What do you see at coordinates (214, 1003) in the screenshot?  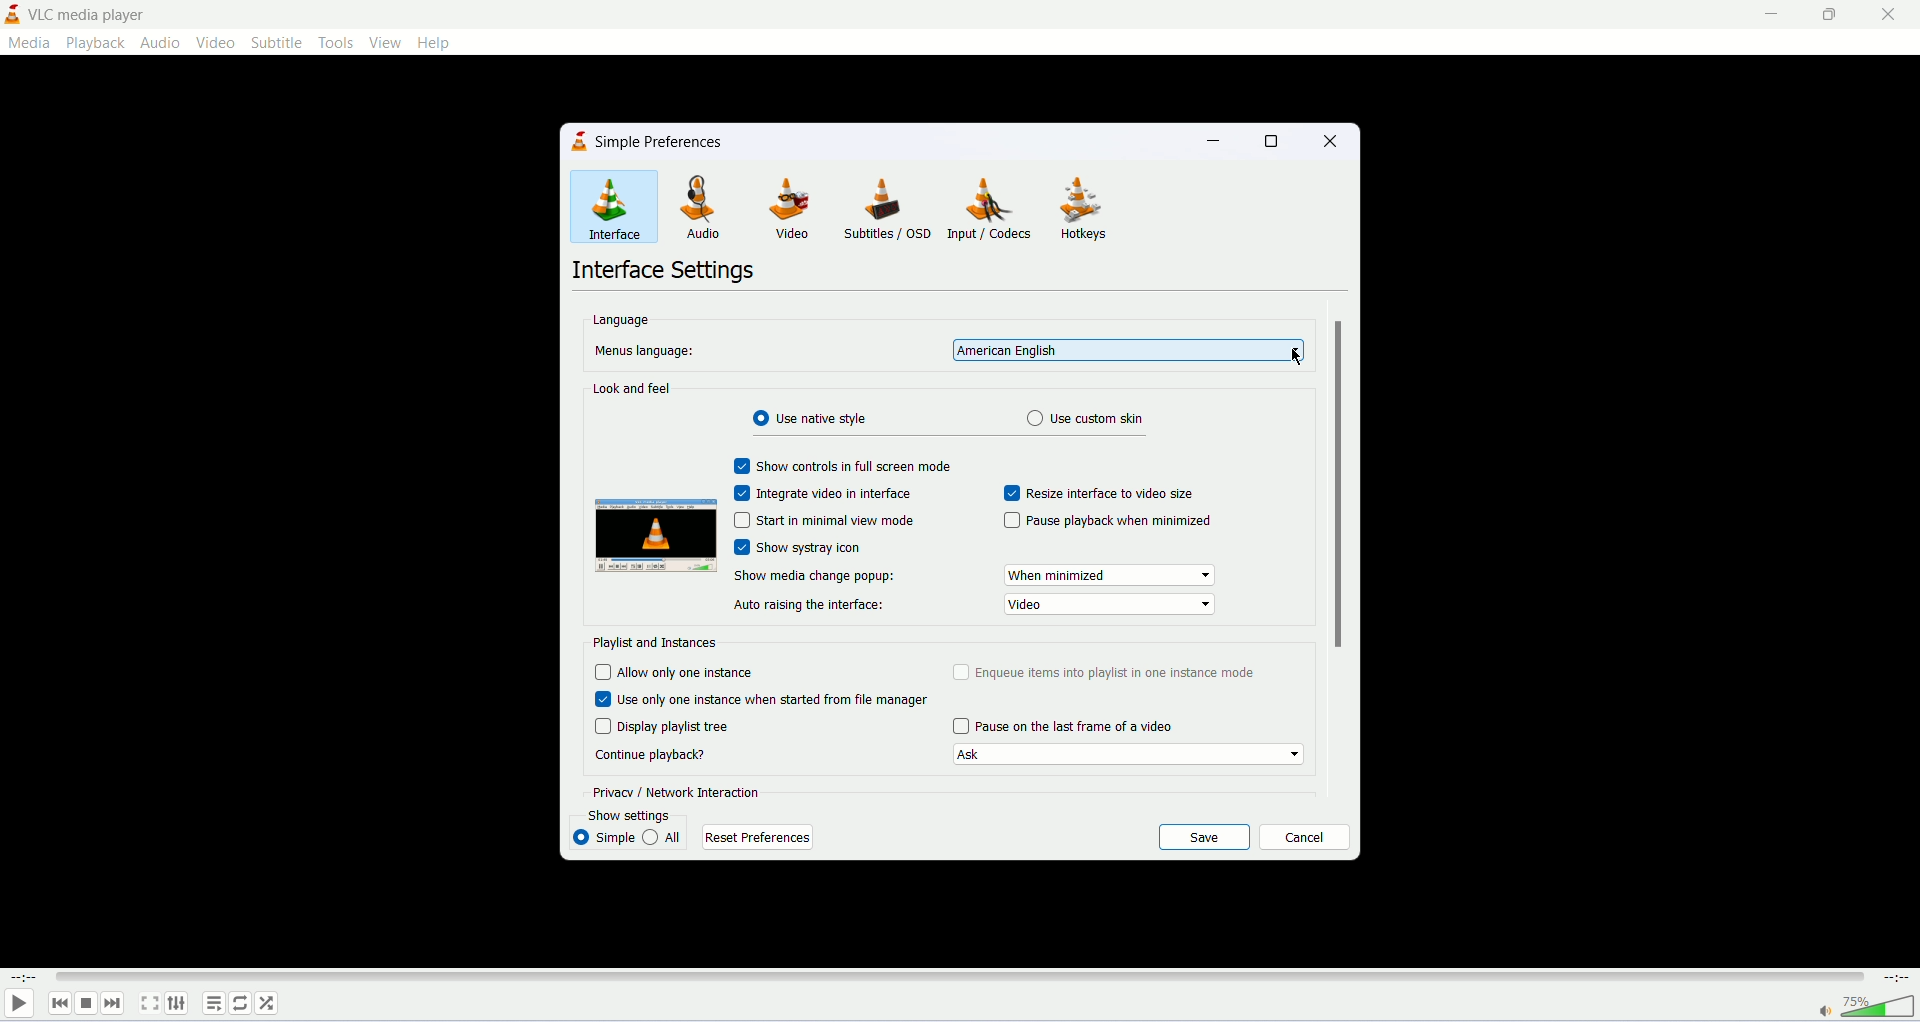 I see `playlist` at bounding box center [214, 1003].